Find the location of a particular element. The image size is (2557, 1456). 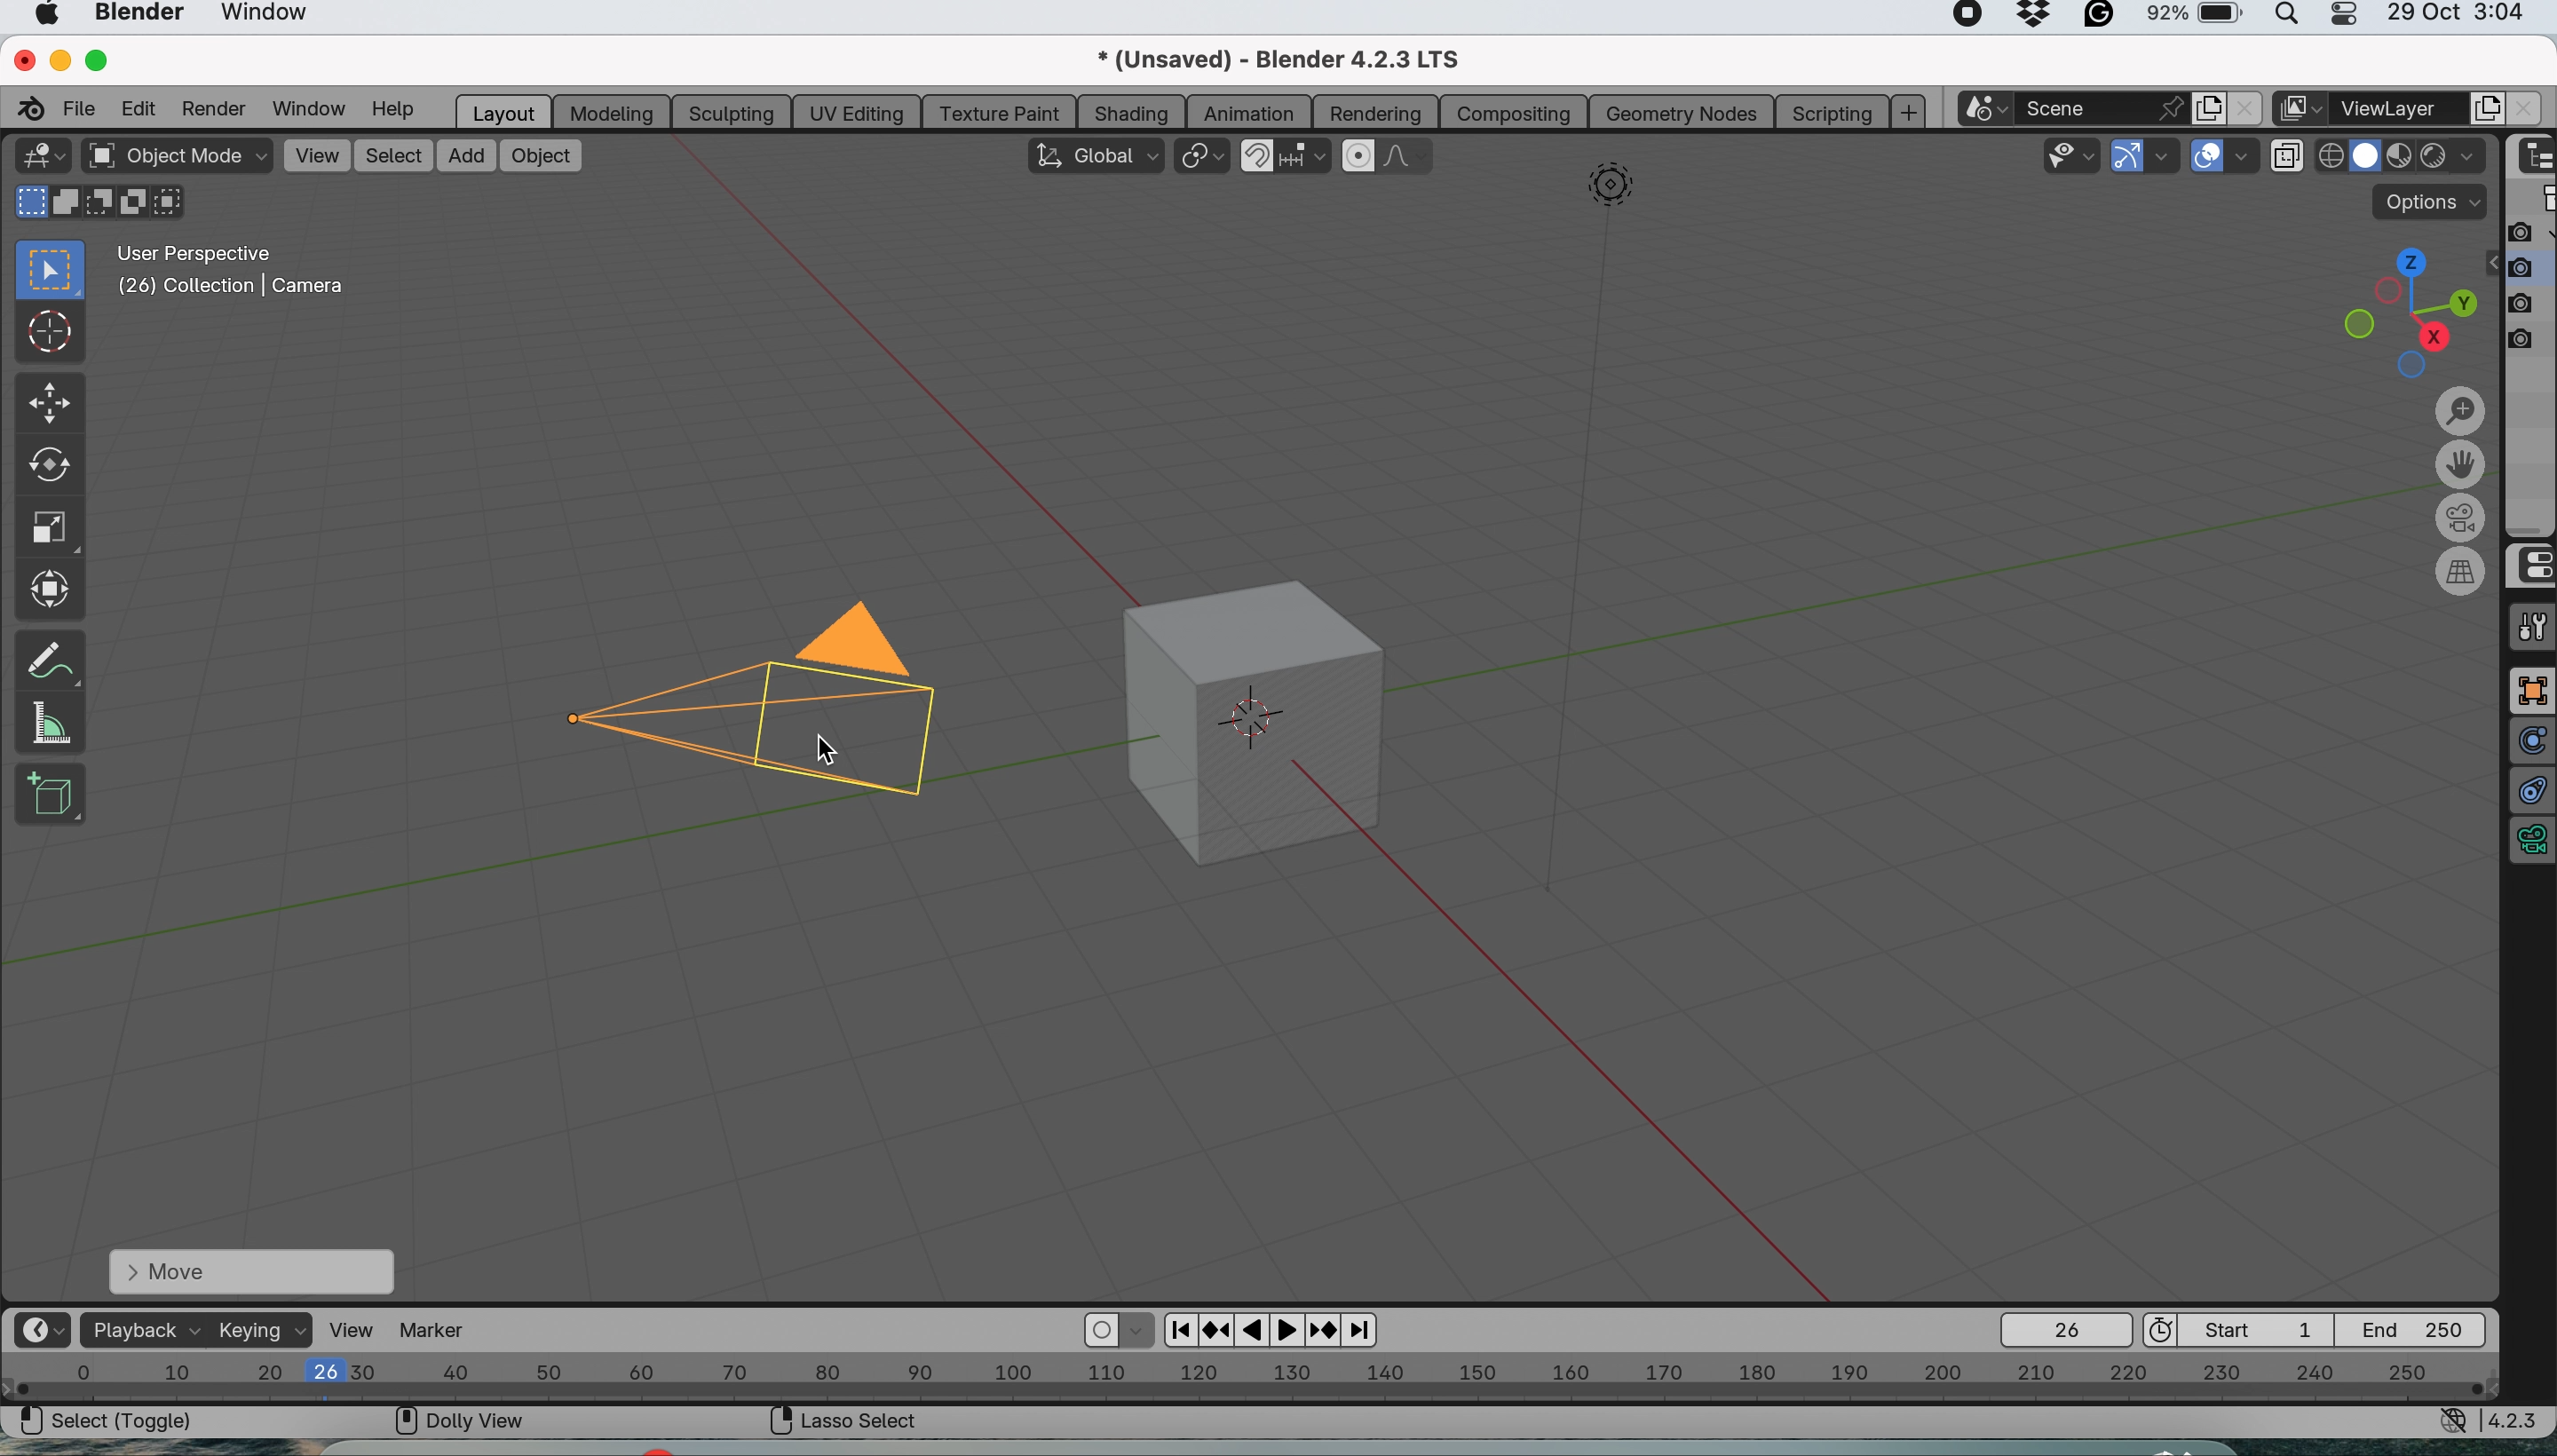

Camera selected is located at coordinates (778, 712).